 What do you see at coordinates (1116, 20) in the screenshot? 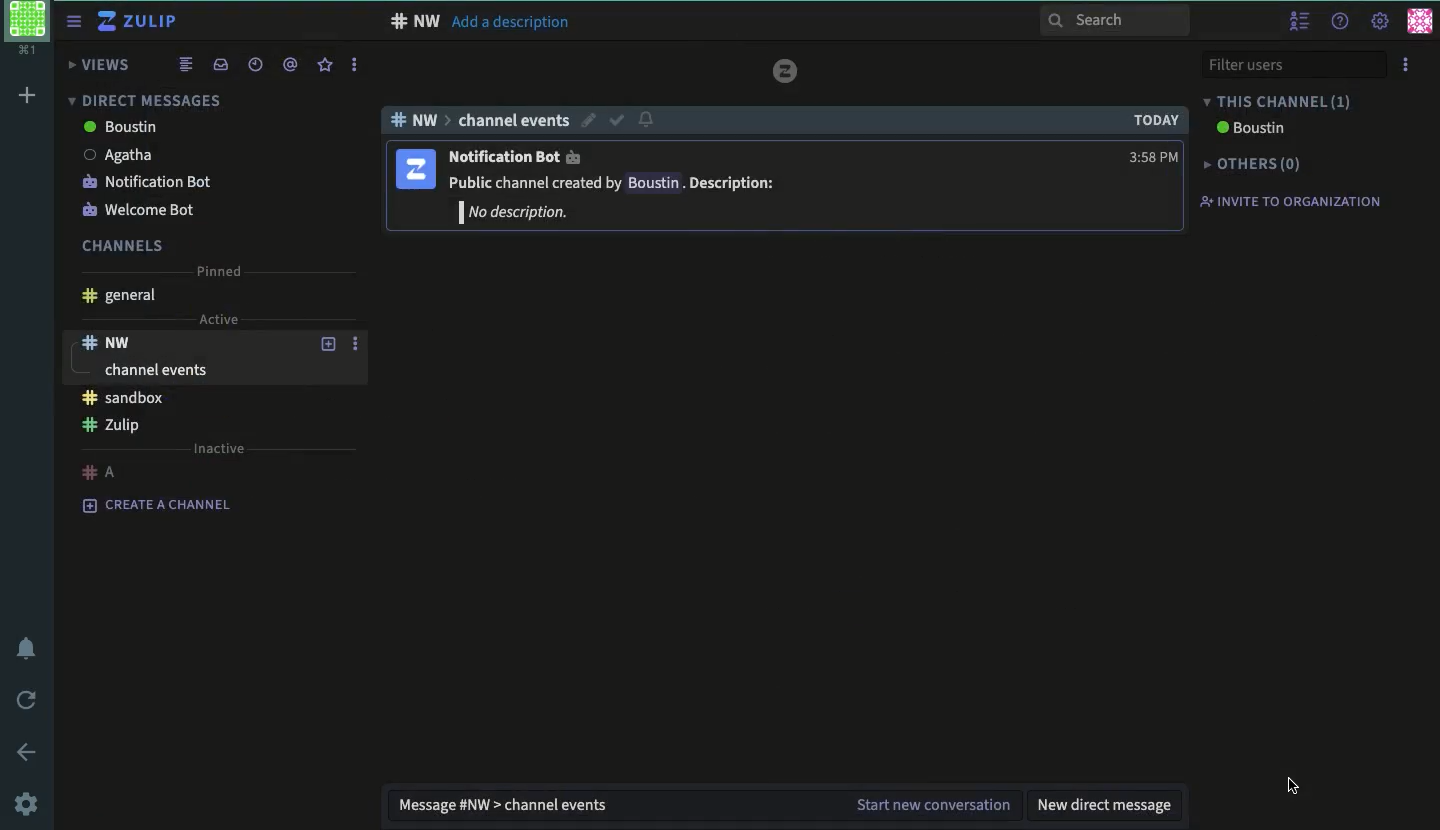
I see `search` at bounding box center [1116, 20].